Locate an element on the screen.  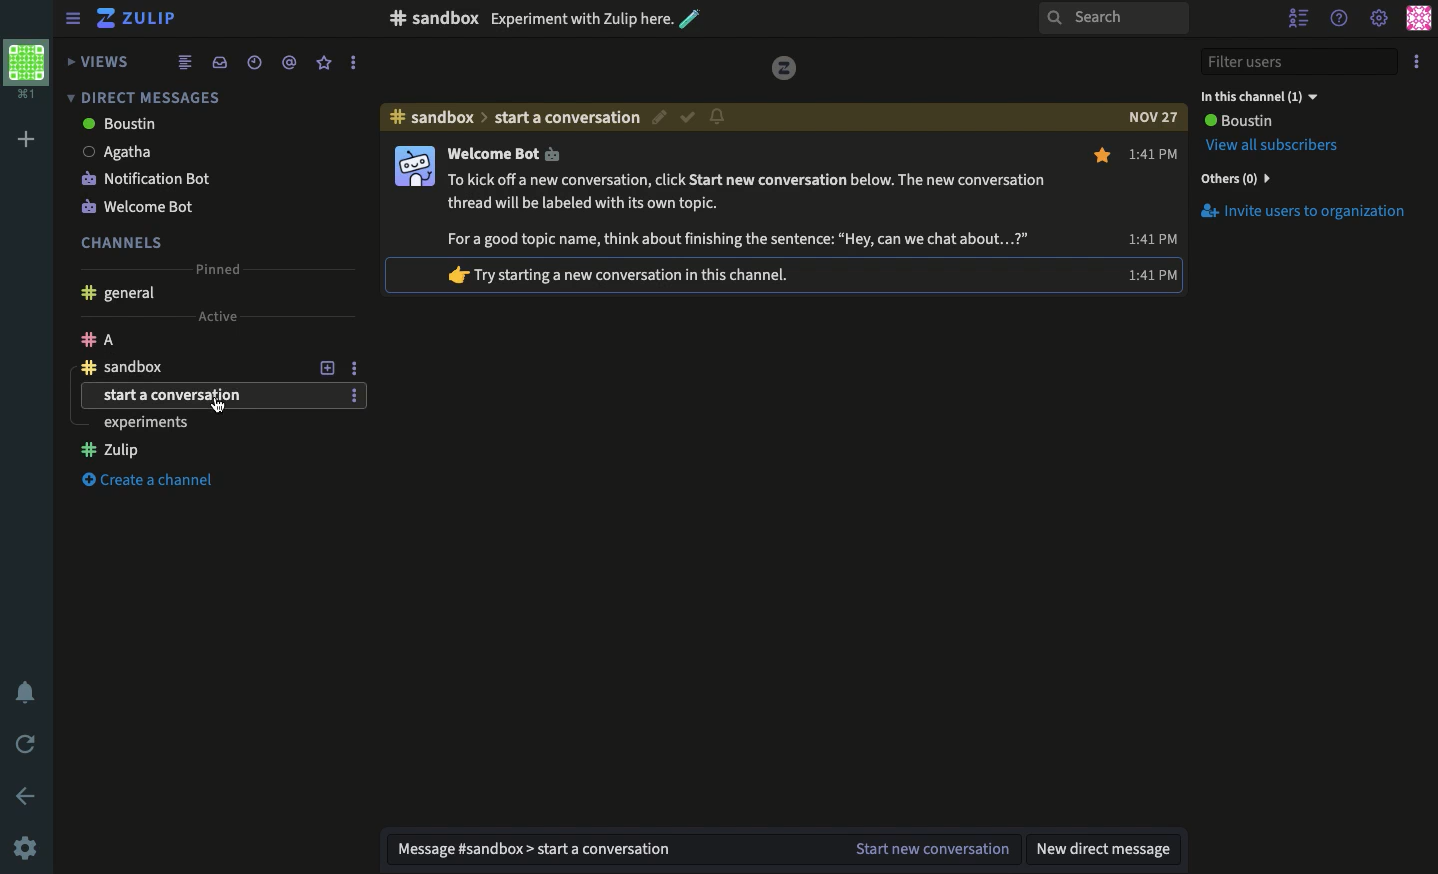
Experiment with zulip here is located at coordinates (596, 18).